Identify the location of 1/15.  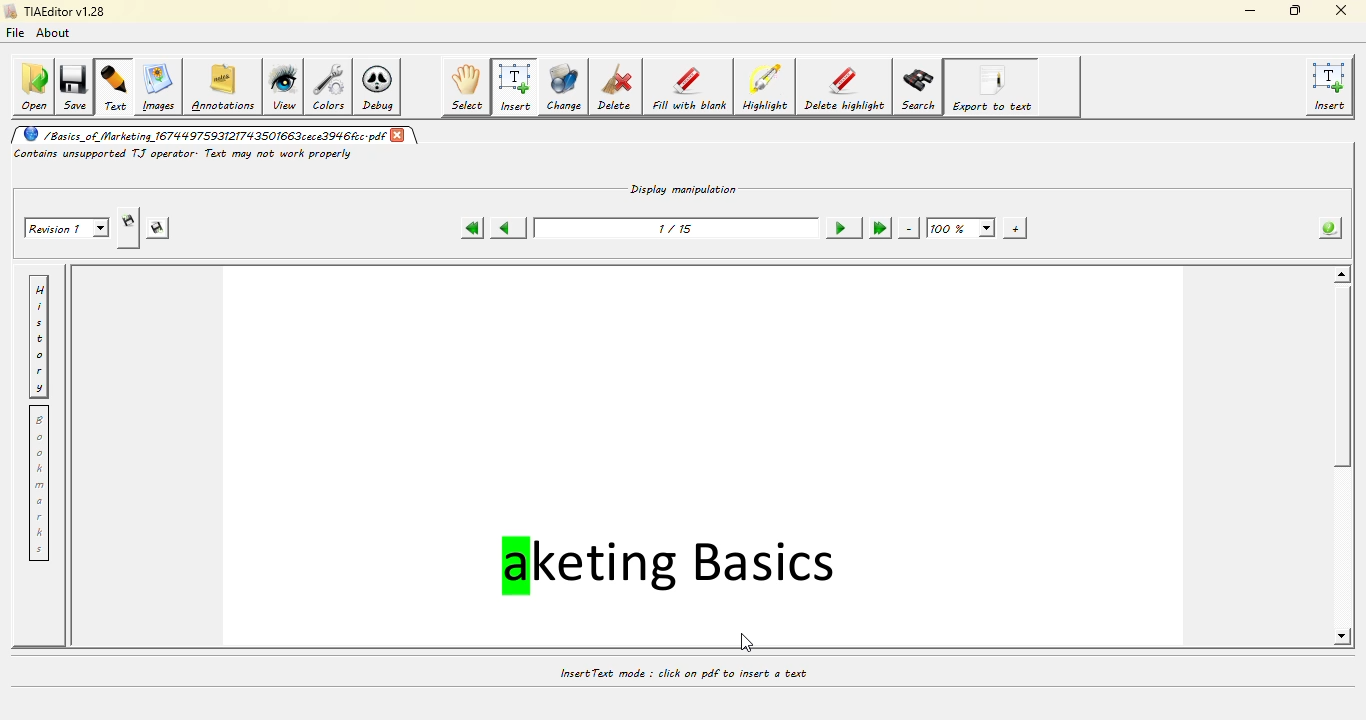
(674, 227).